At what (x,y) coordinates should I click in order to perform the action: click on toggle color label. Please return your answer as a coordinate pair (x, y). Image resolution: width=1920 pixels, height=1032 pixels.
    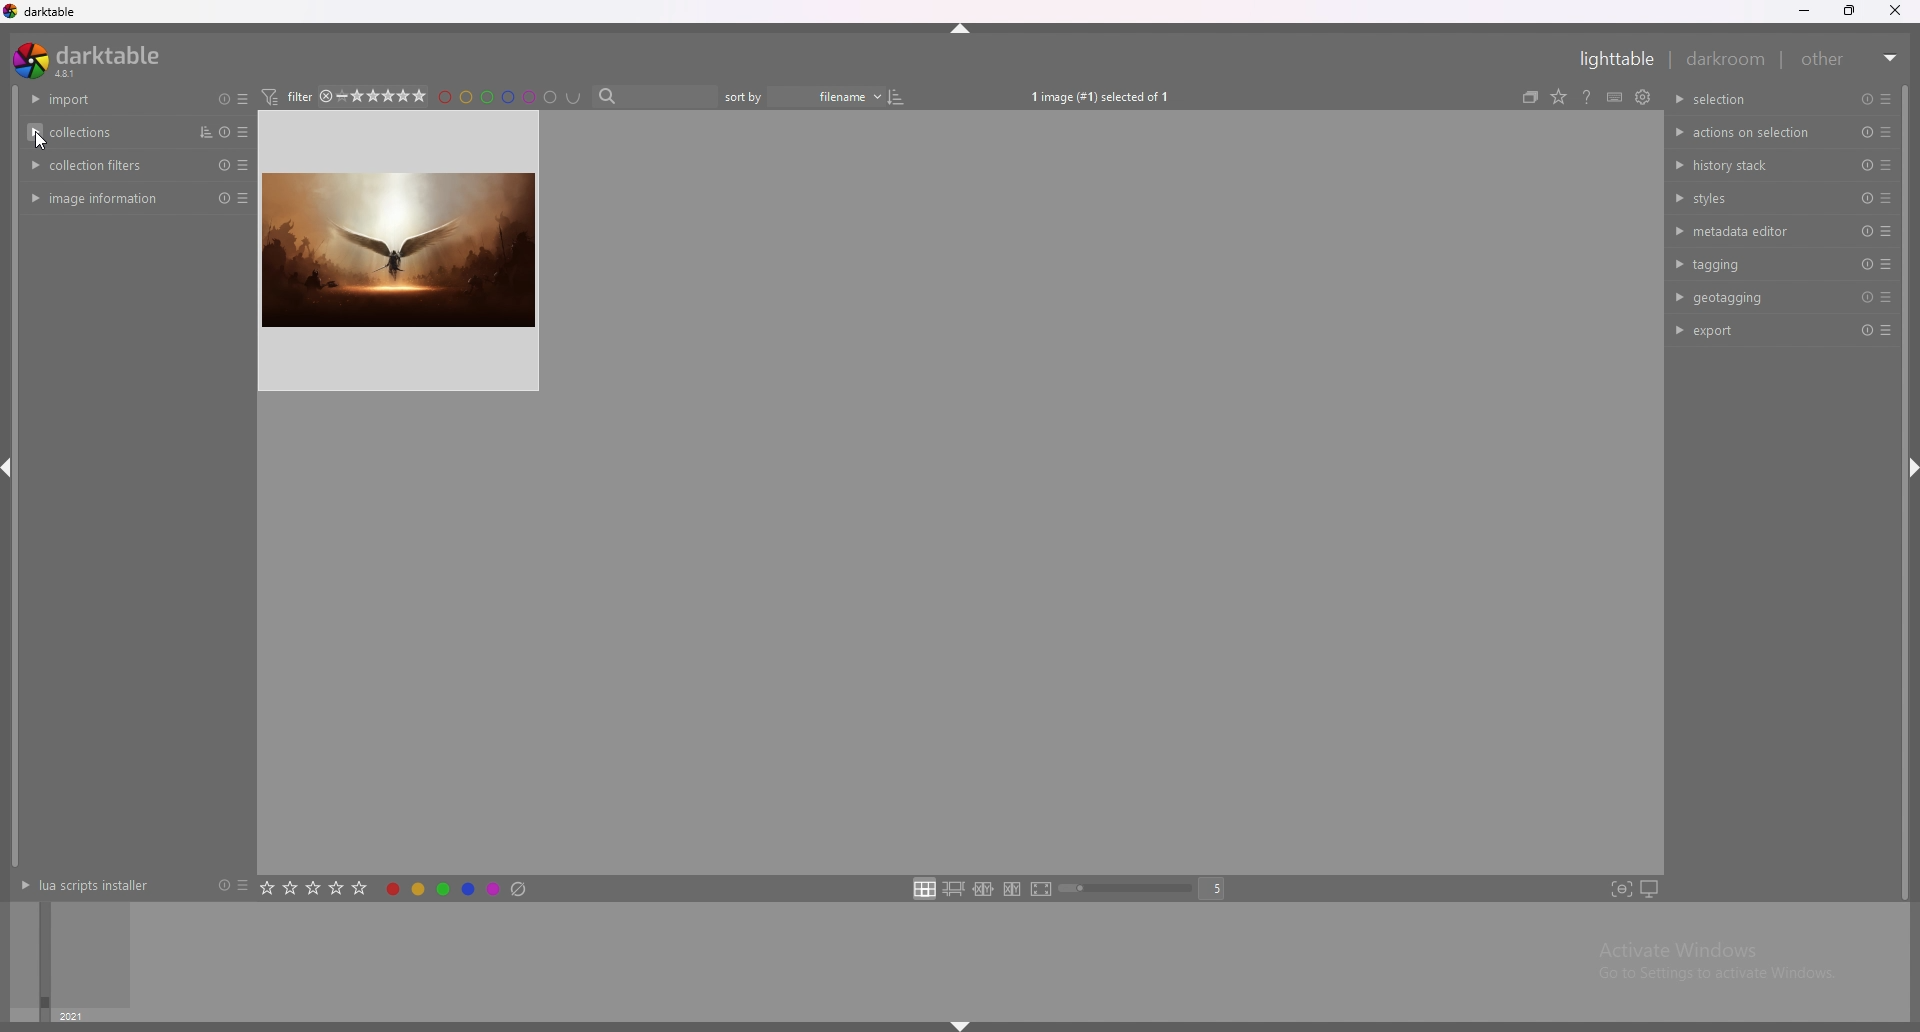
    Looking at the image, I should click on (458, 887).